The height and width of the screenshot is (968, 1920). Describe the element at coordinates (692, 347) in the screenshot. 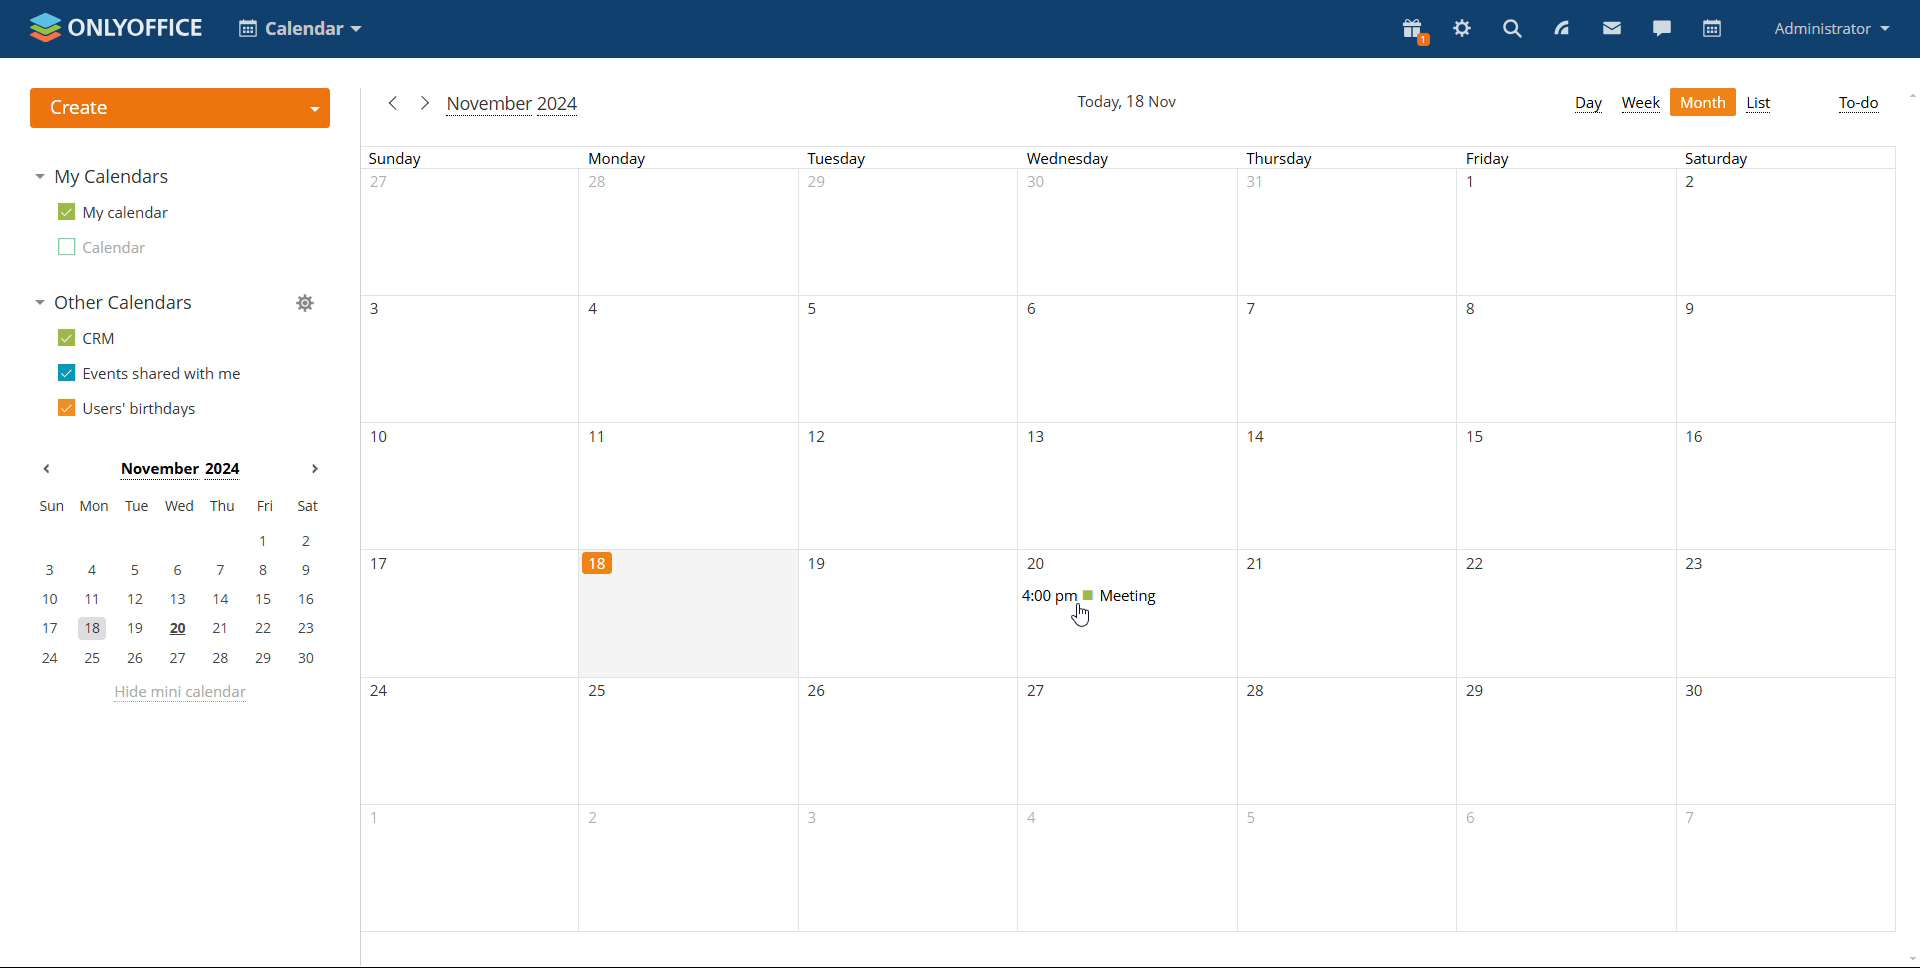

I see `Mondays` at that location.